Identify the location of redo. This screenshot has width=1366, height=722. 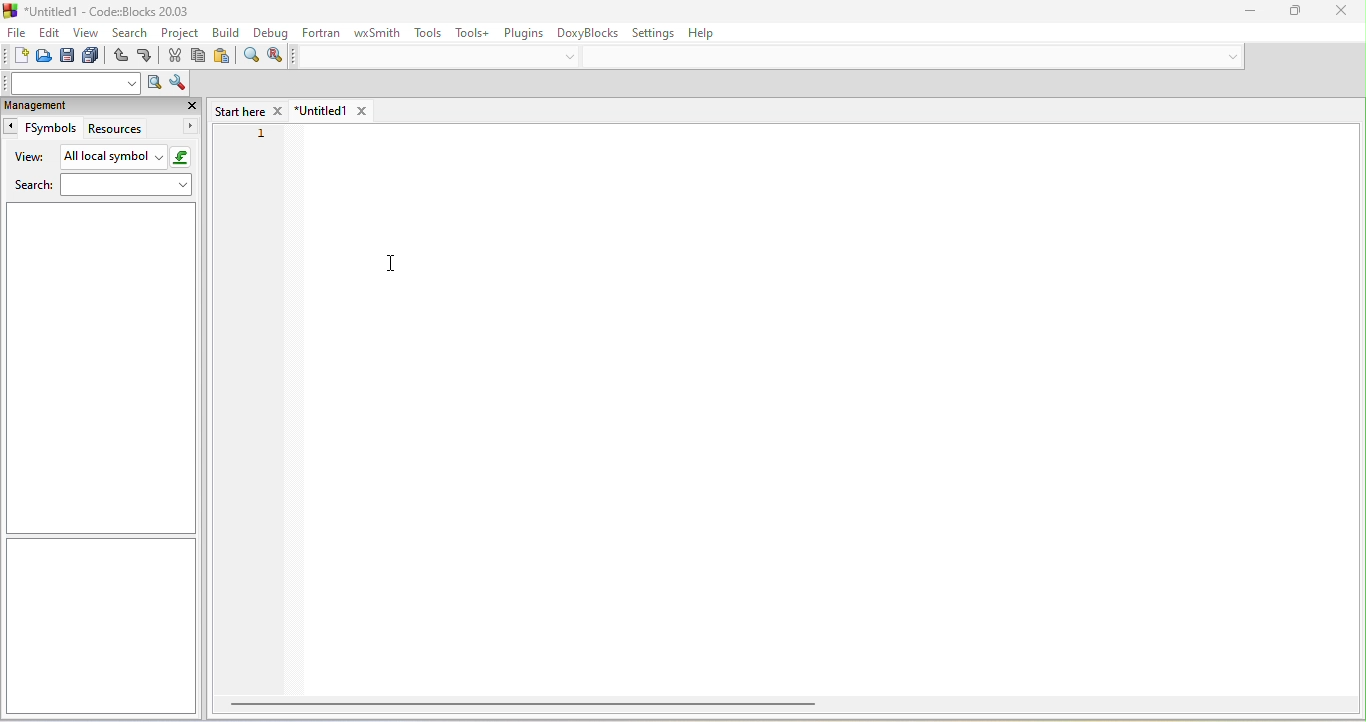
(148, 57).